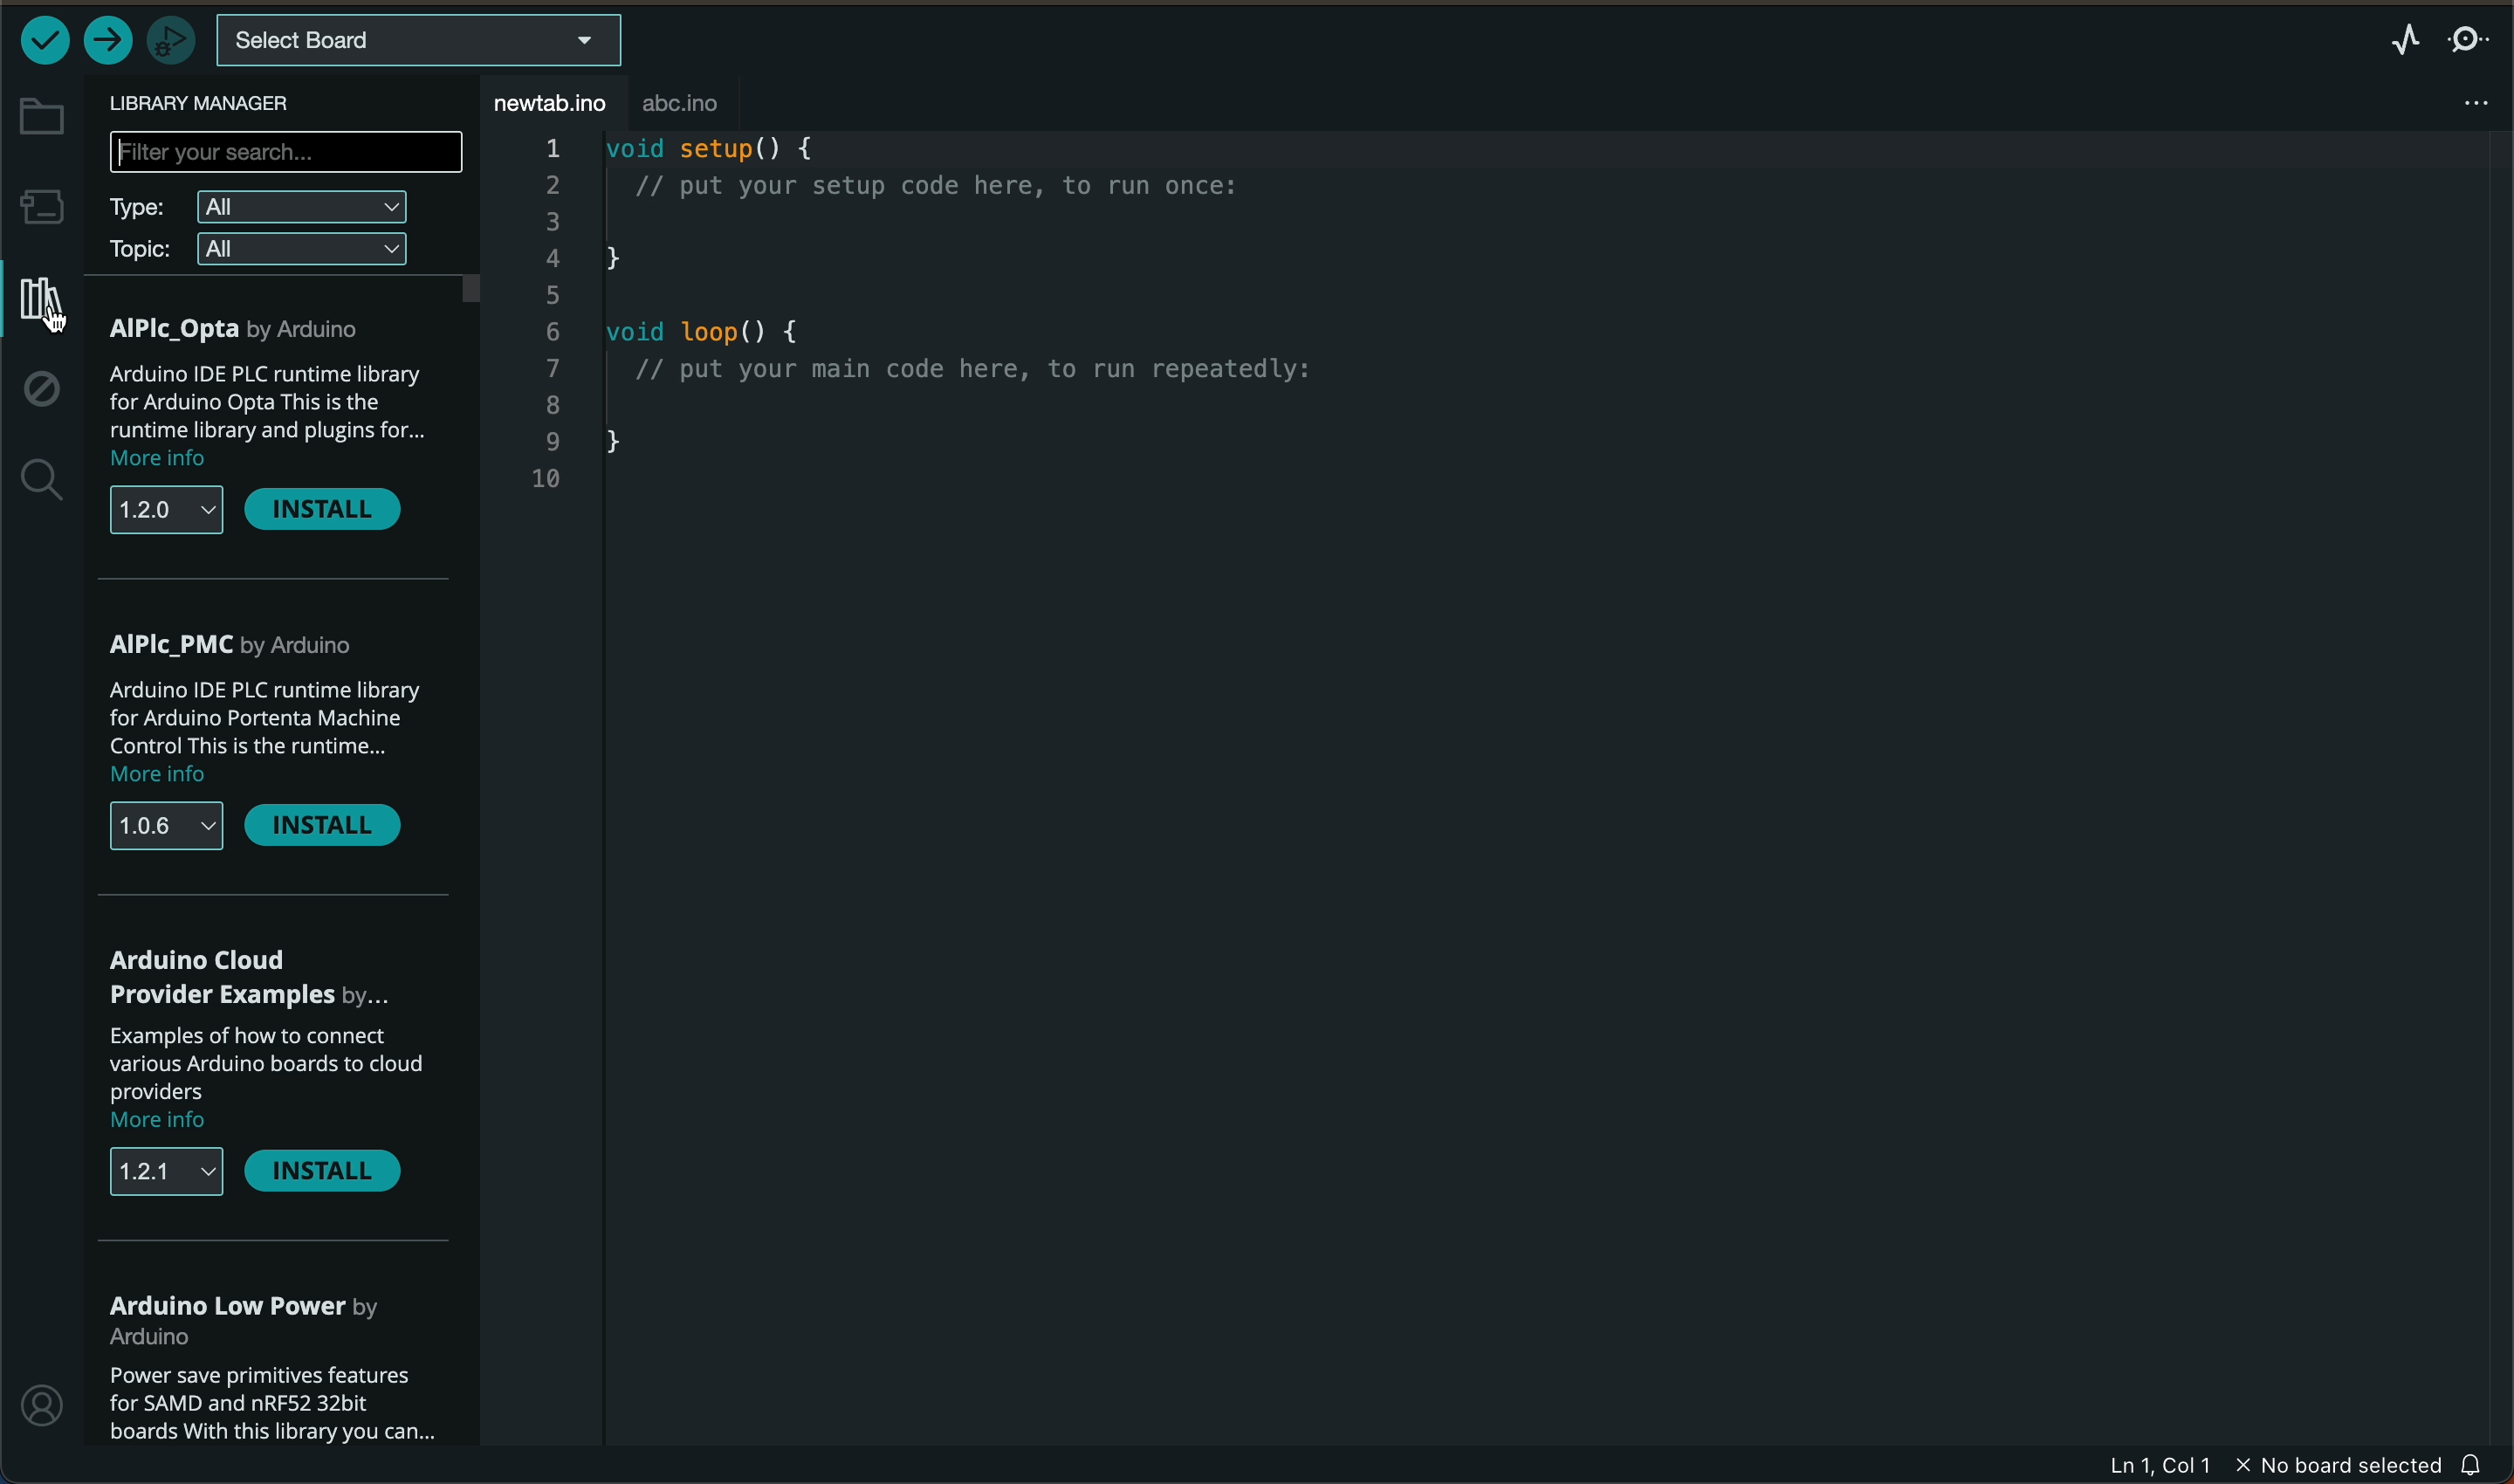  I want to click on file information, so click(2271, 1465).